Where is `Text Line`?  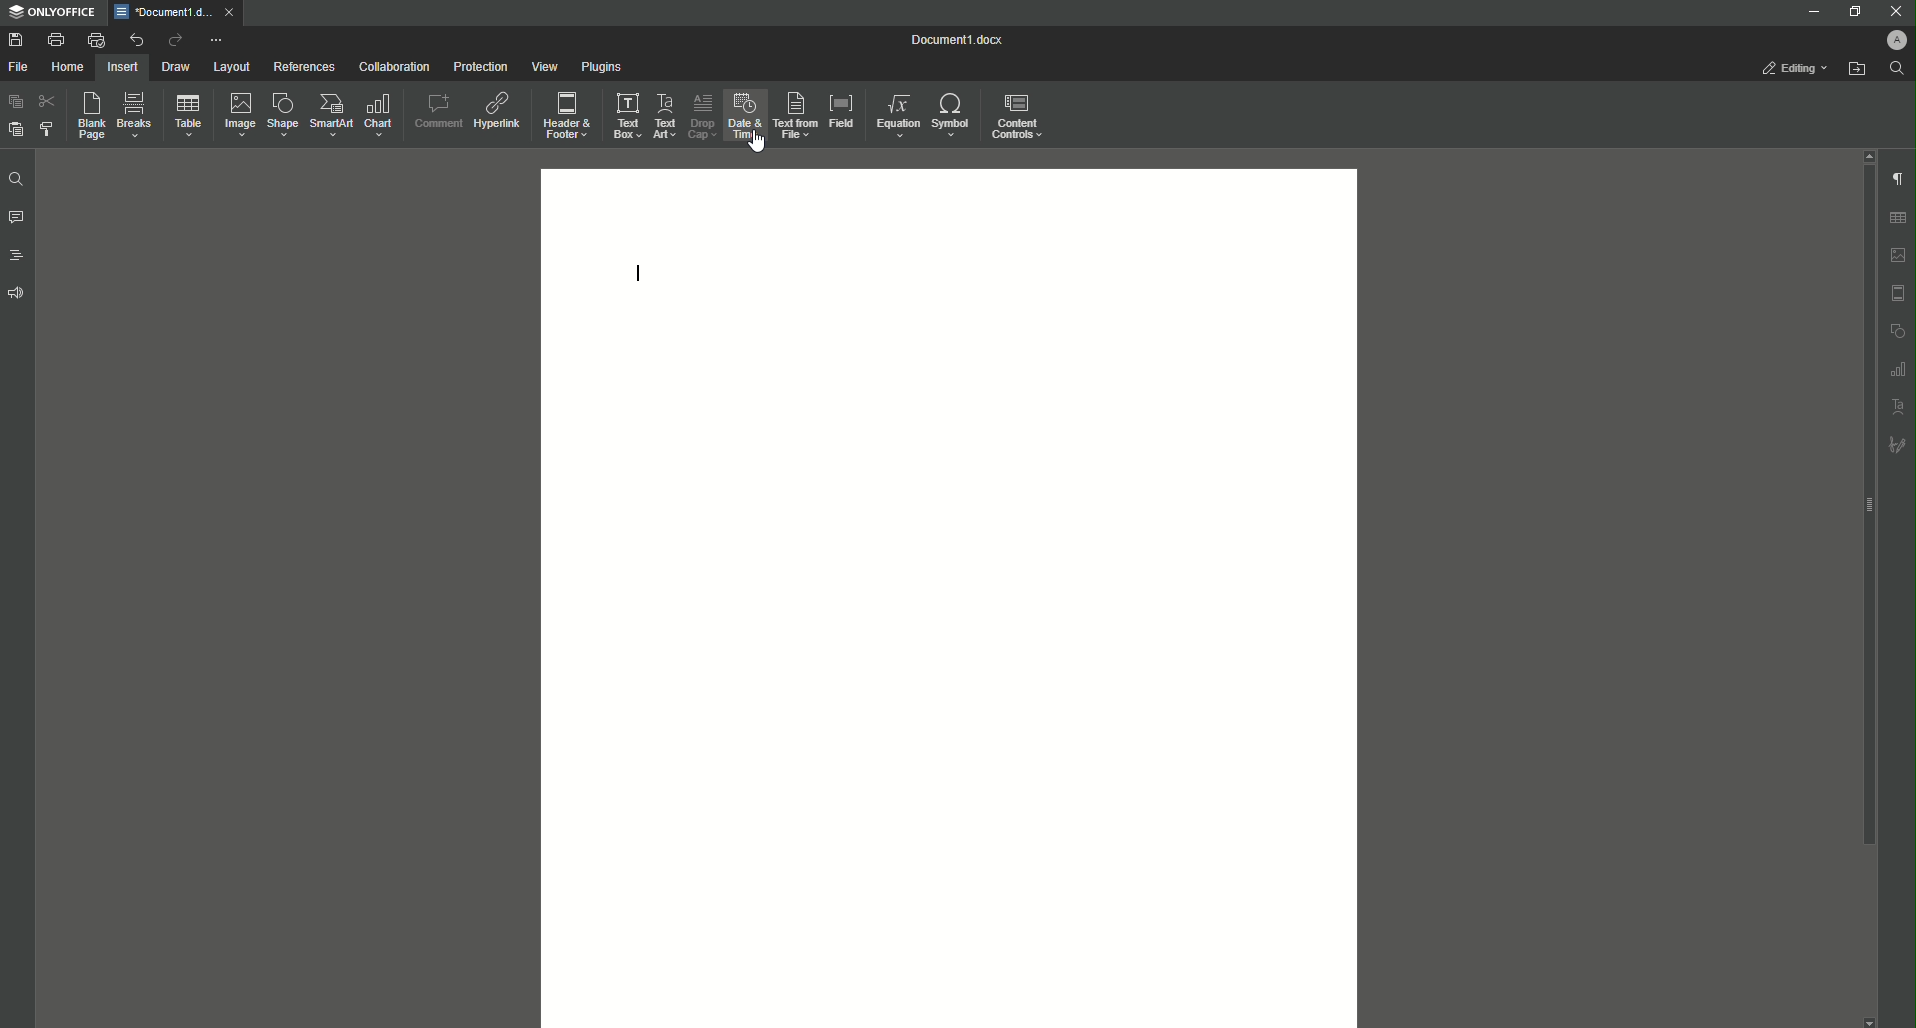 Text Line is located at coordinates (640, 269).